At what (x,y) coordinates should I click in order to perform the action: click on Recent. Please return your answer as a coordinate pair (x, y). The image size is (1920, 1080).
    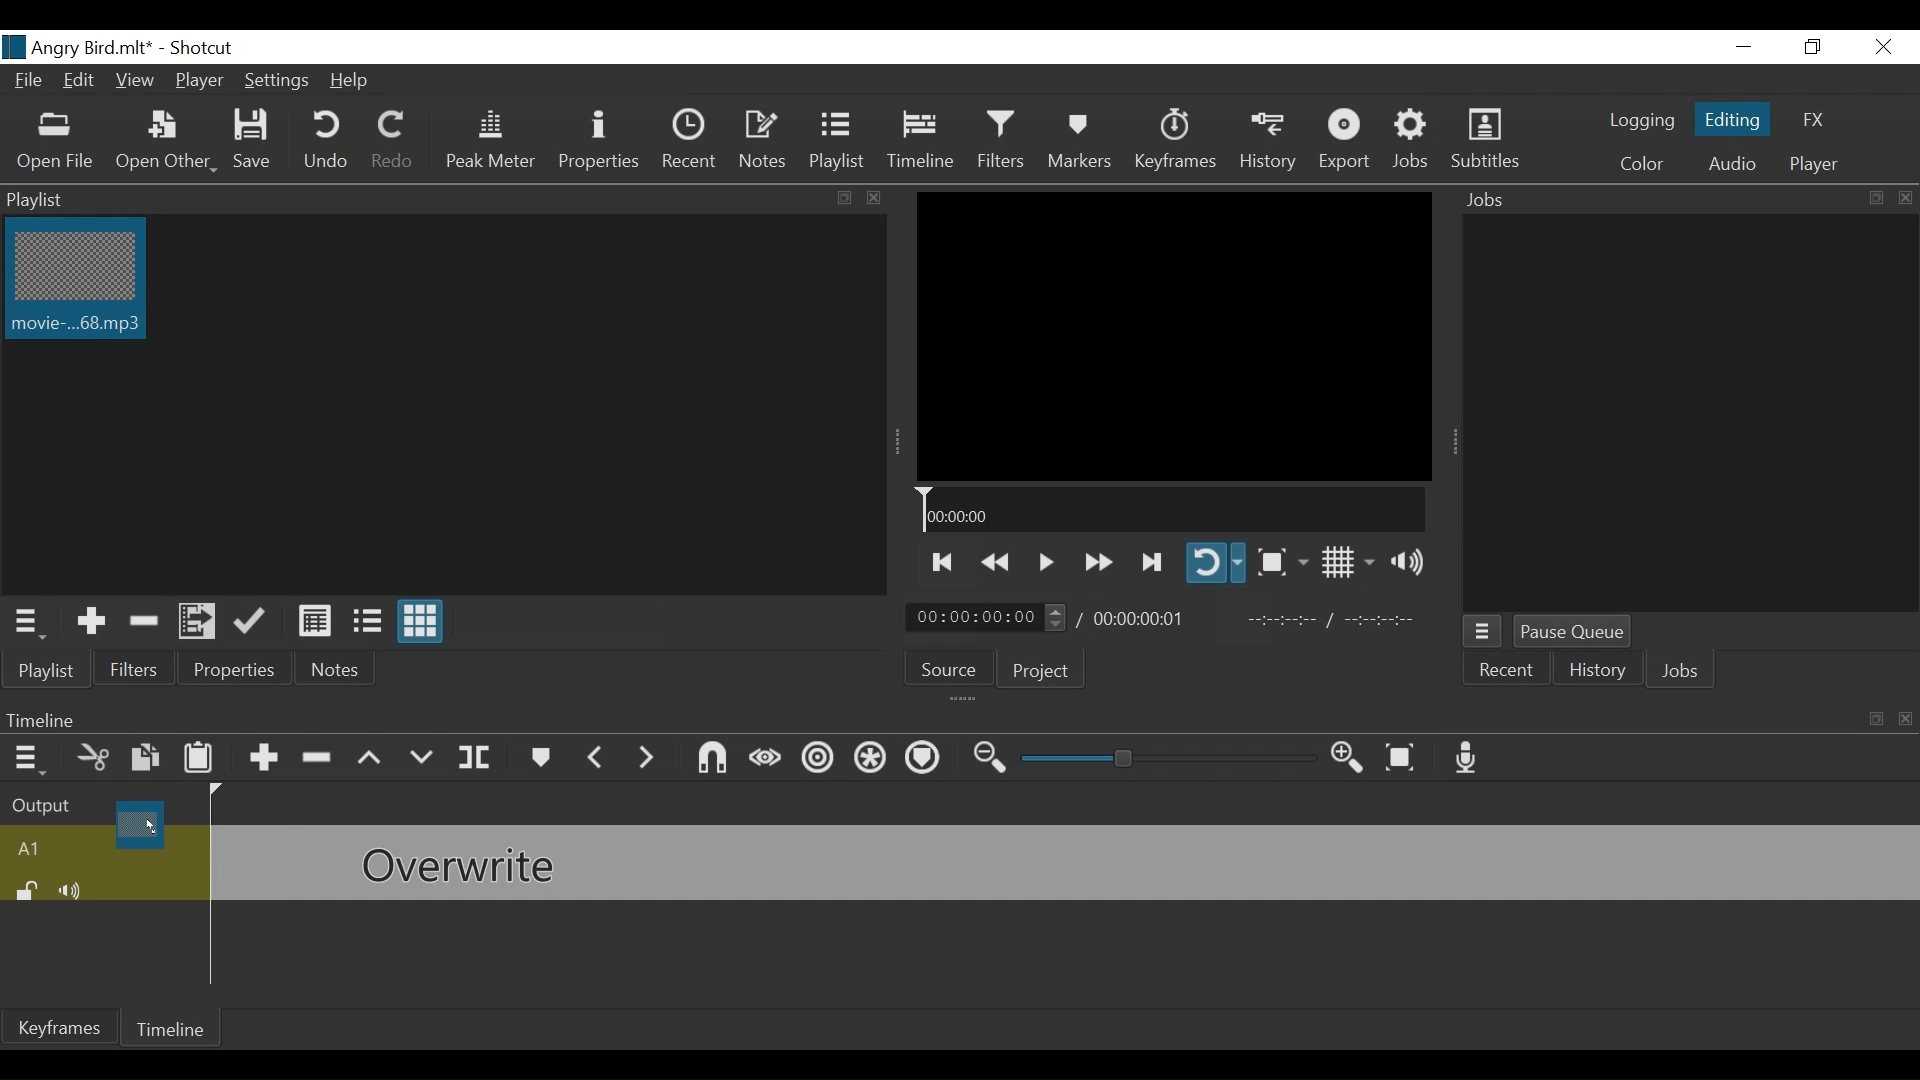
    Looking at the image, I should click on (1507, 670).